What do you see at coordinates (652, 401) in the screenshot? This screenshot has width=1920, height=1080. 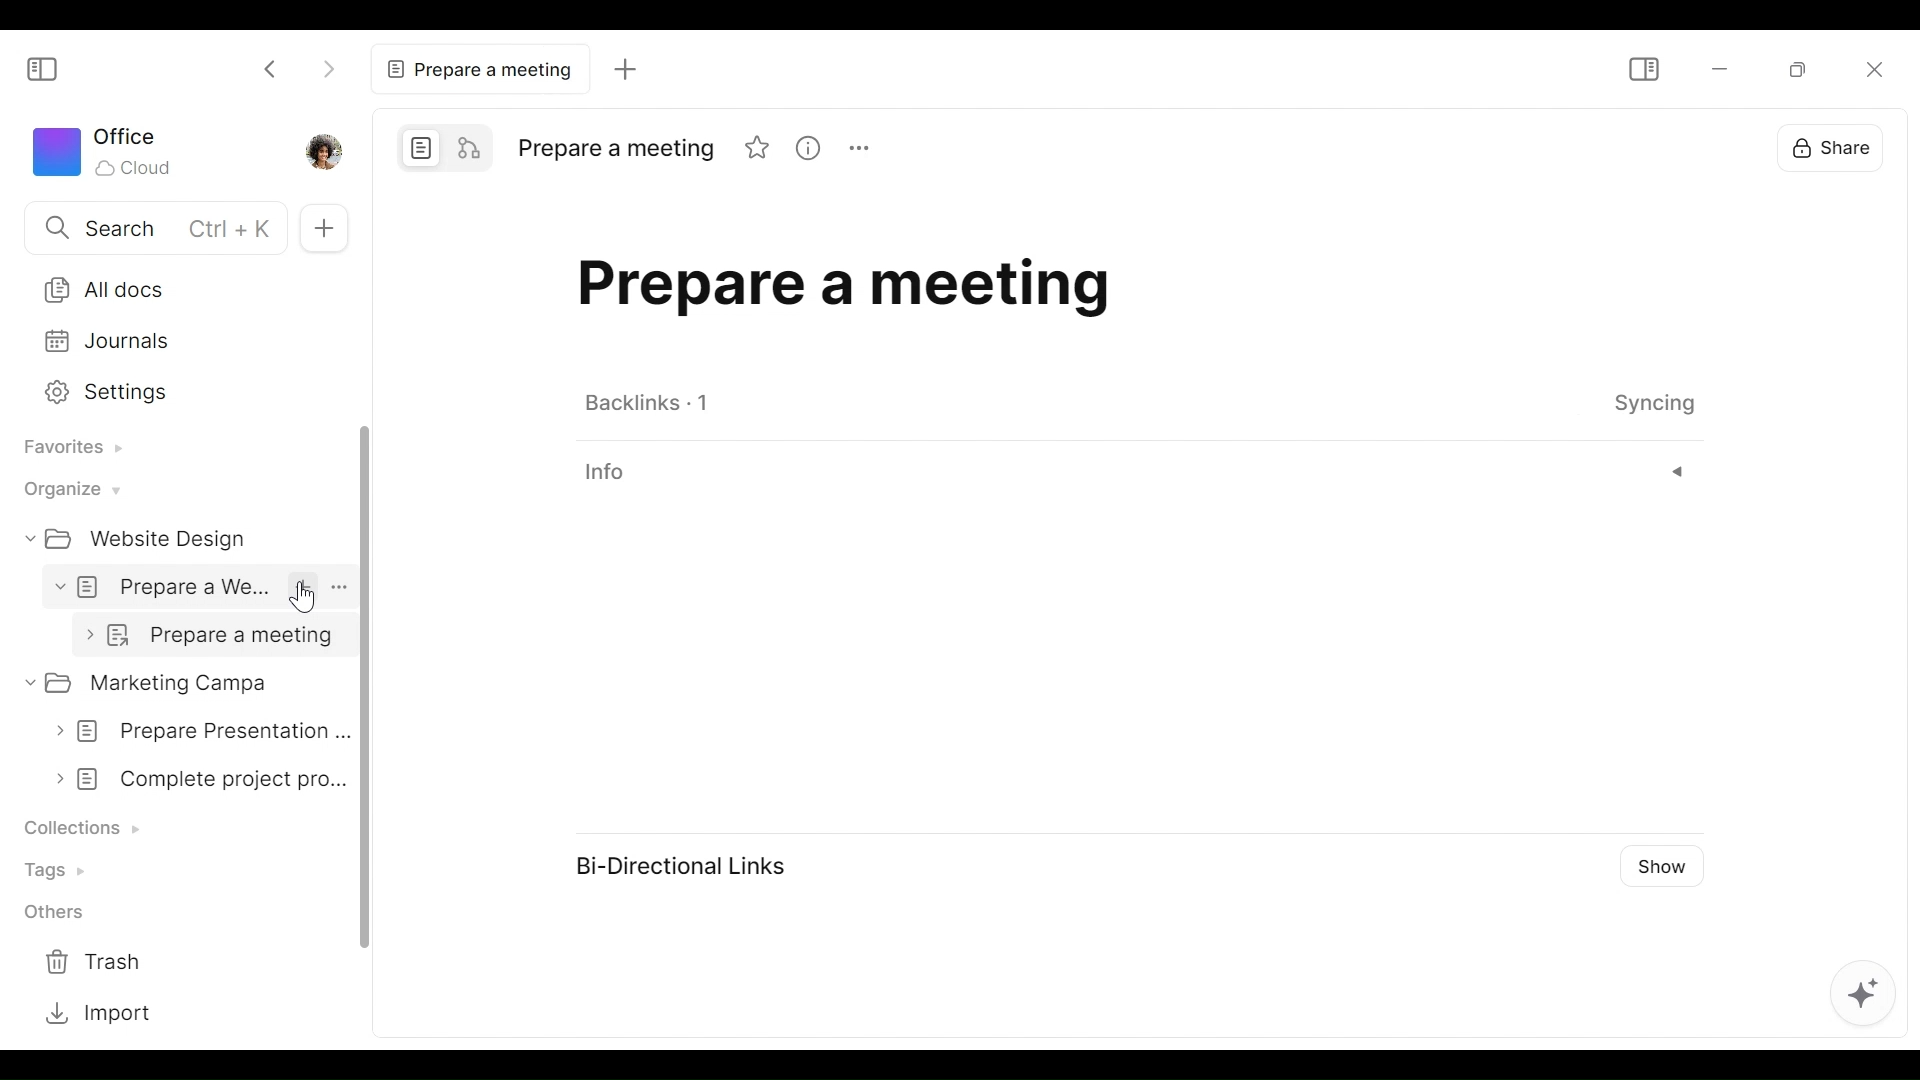 I see `Backlink` at bounding box center [652, 401].